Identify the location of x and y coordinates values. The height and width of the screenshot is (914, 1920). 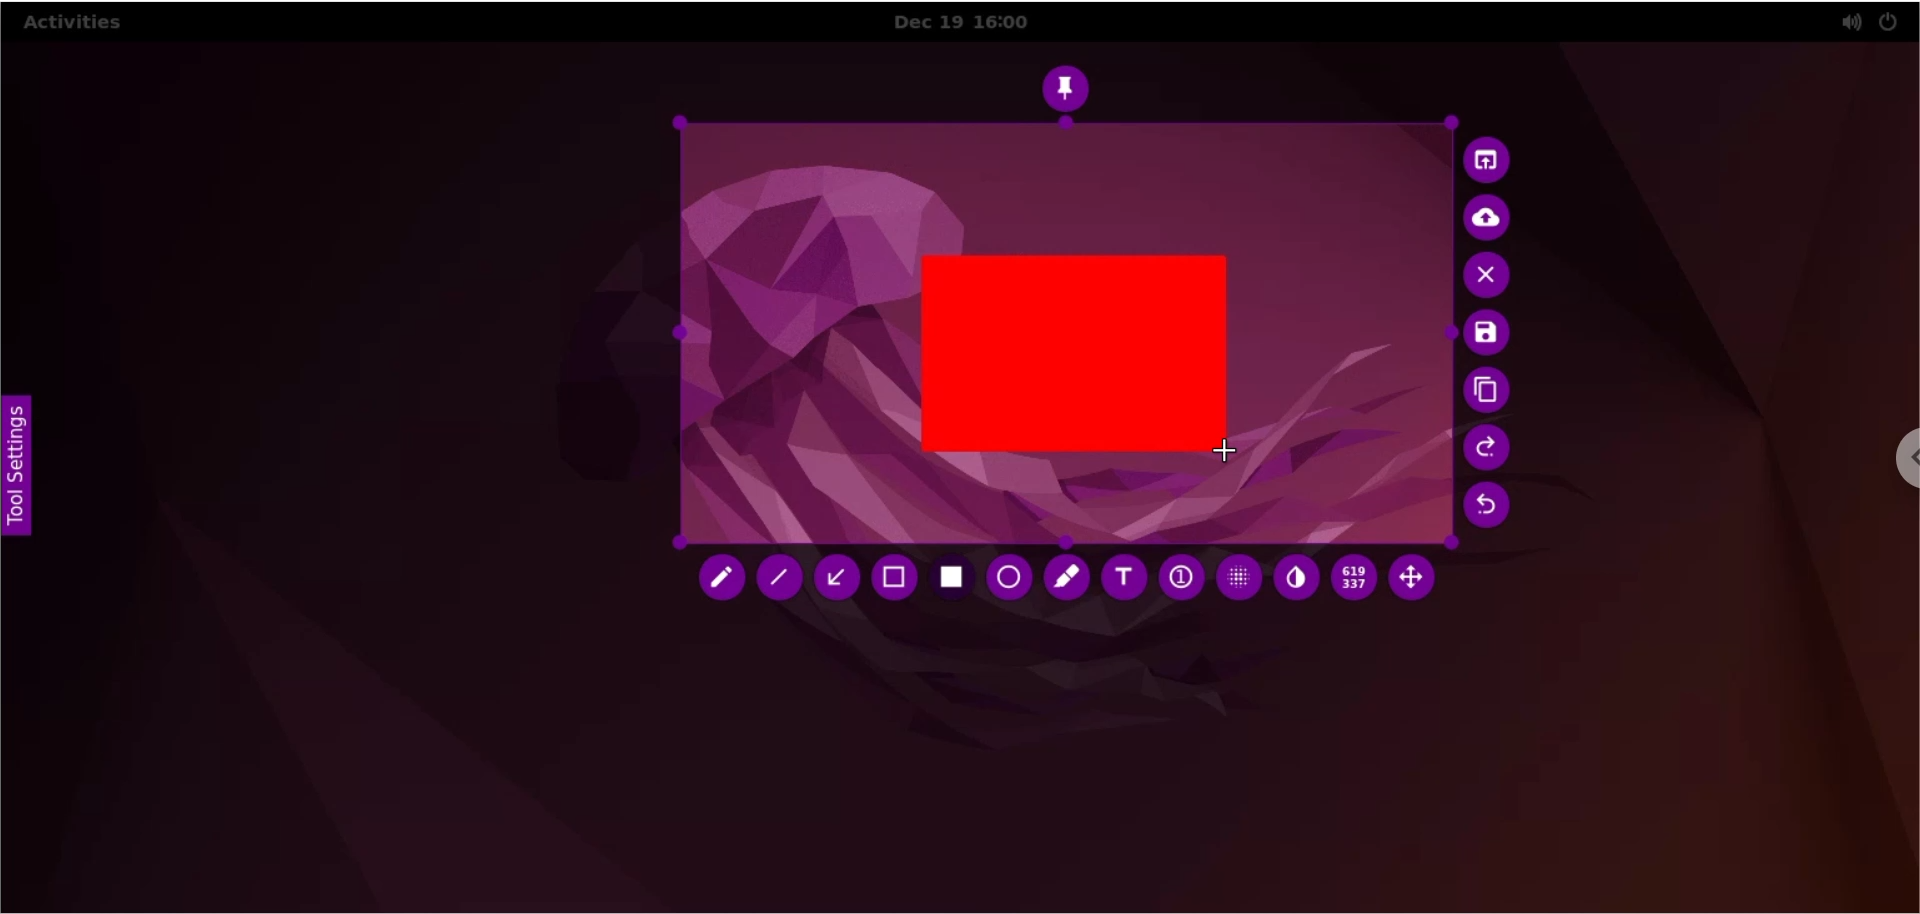
(1354, 581).